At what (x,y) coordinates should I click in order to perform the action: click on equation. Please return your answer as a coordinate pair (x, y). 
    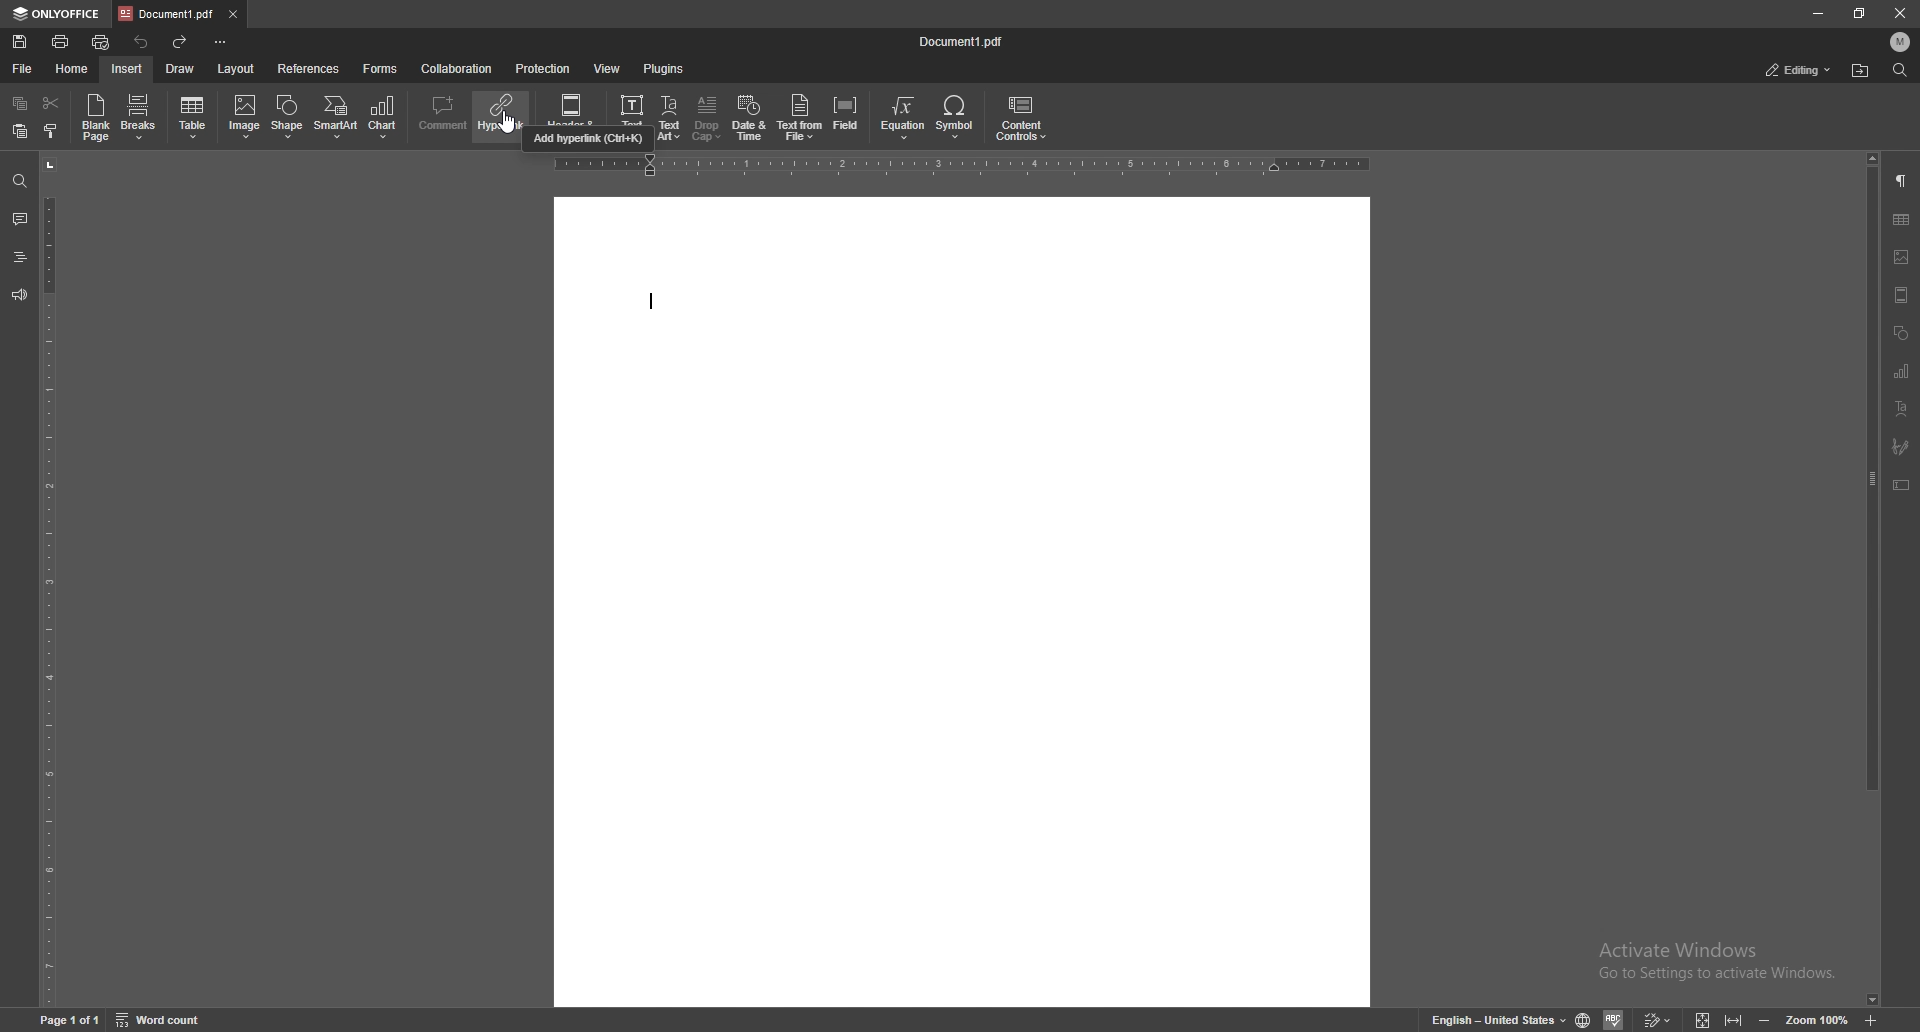
    Looking at the image, I should click on (906, 118).